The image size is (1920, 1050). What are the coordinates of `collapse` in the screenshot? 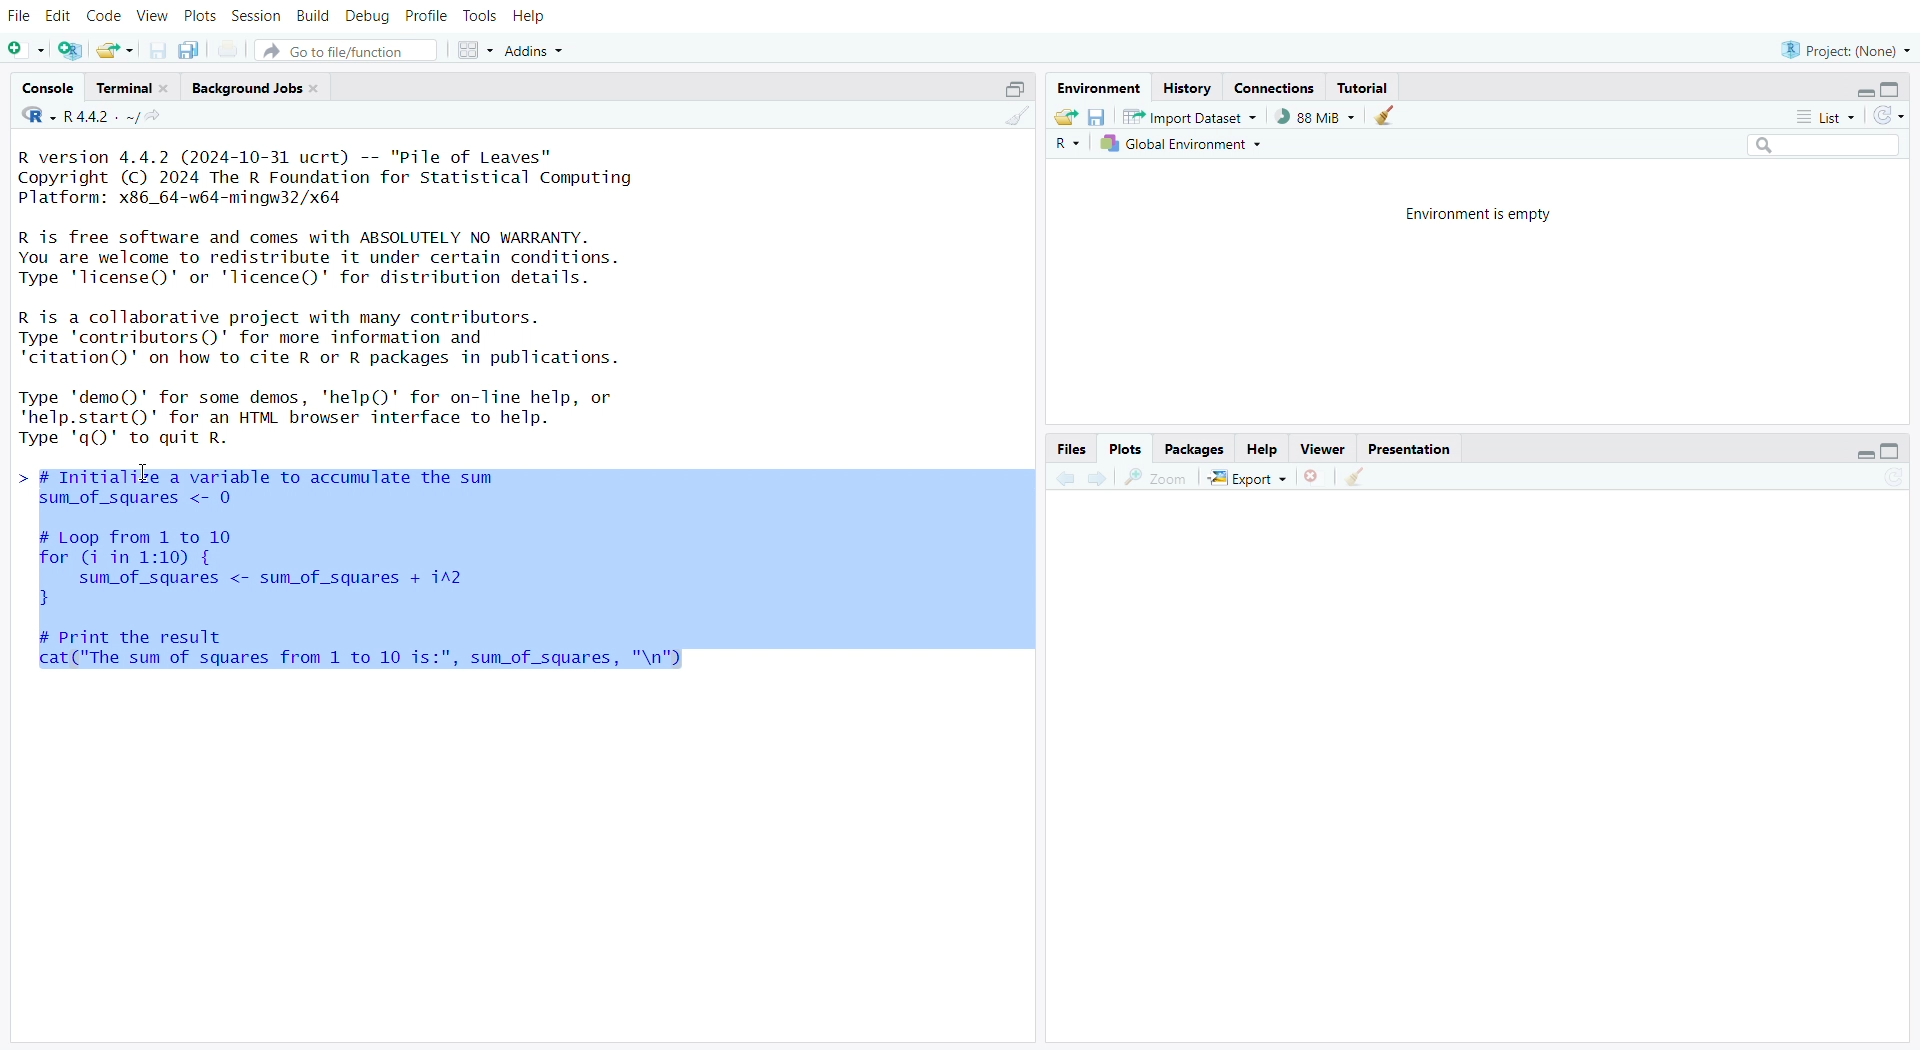 It's located at (1897, 450).